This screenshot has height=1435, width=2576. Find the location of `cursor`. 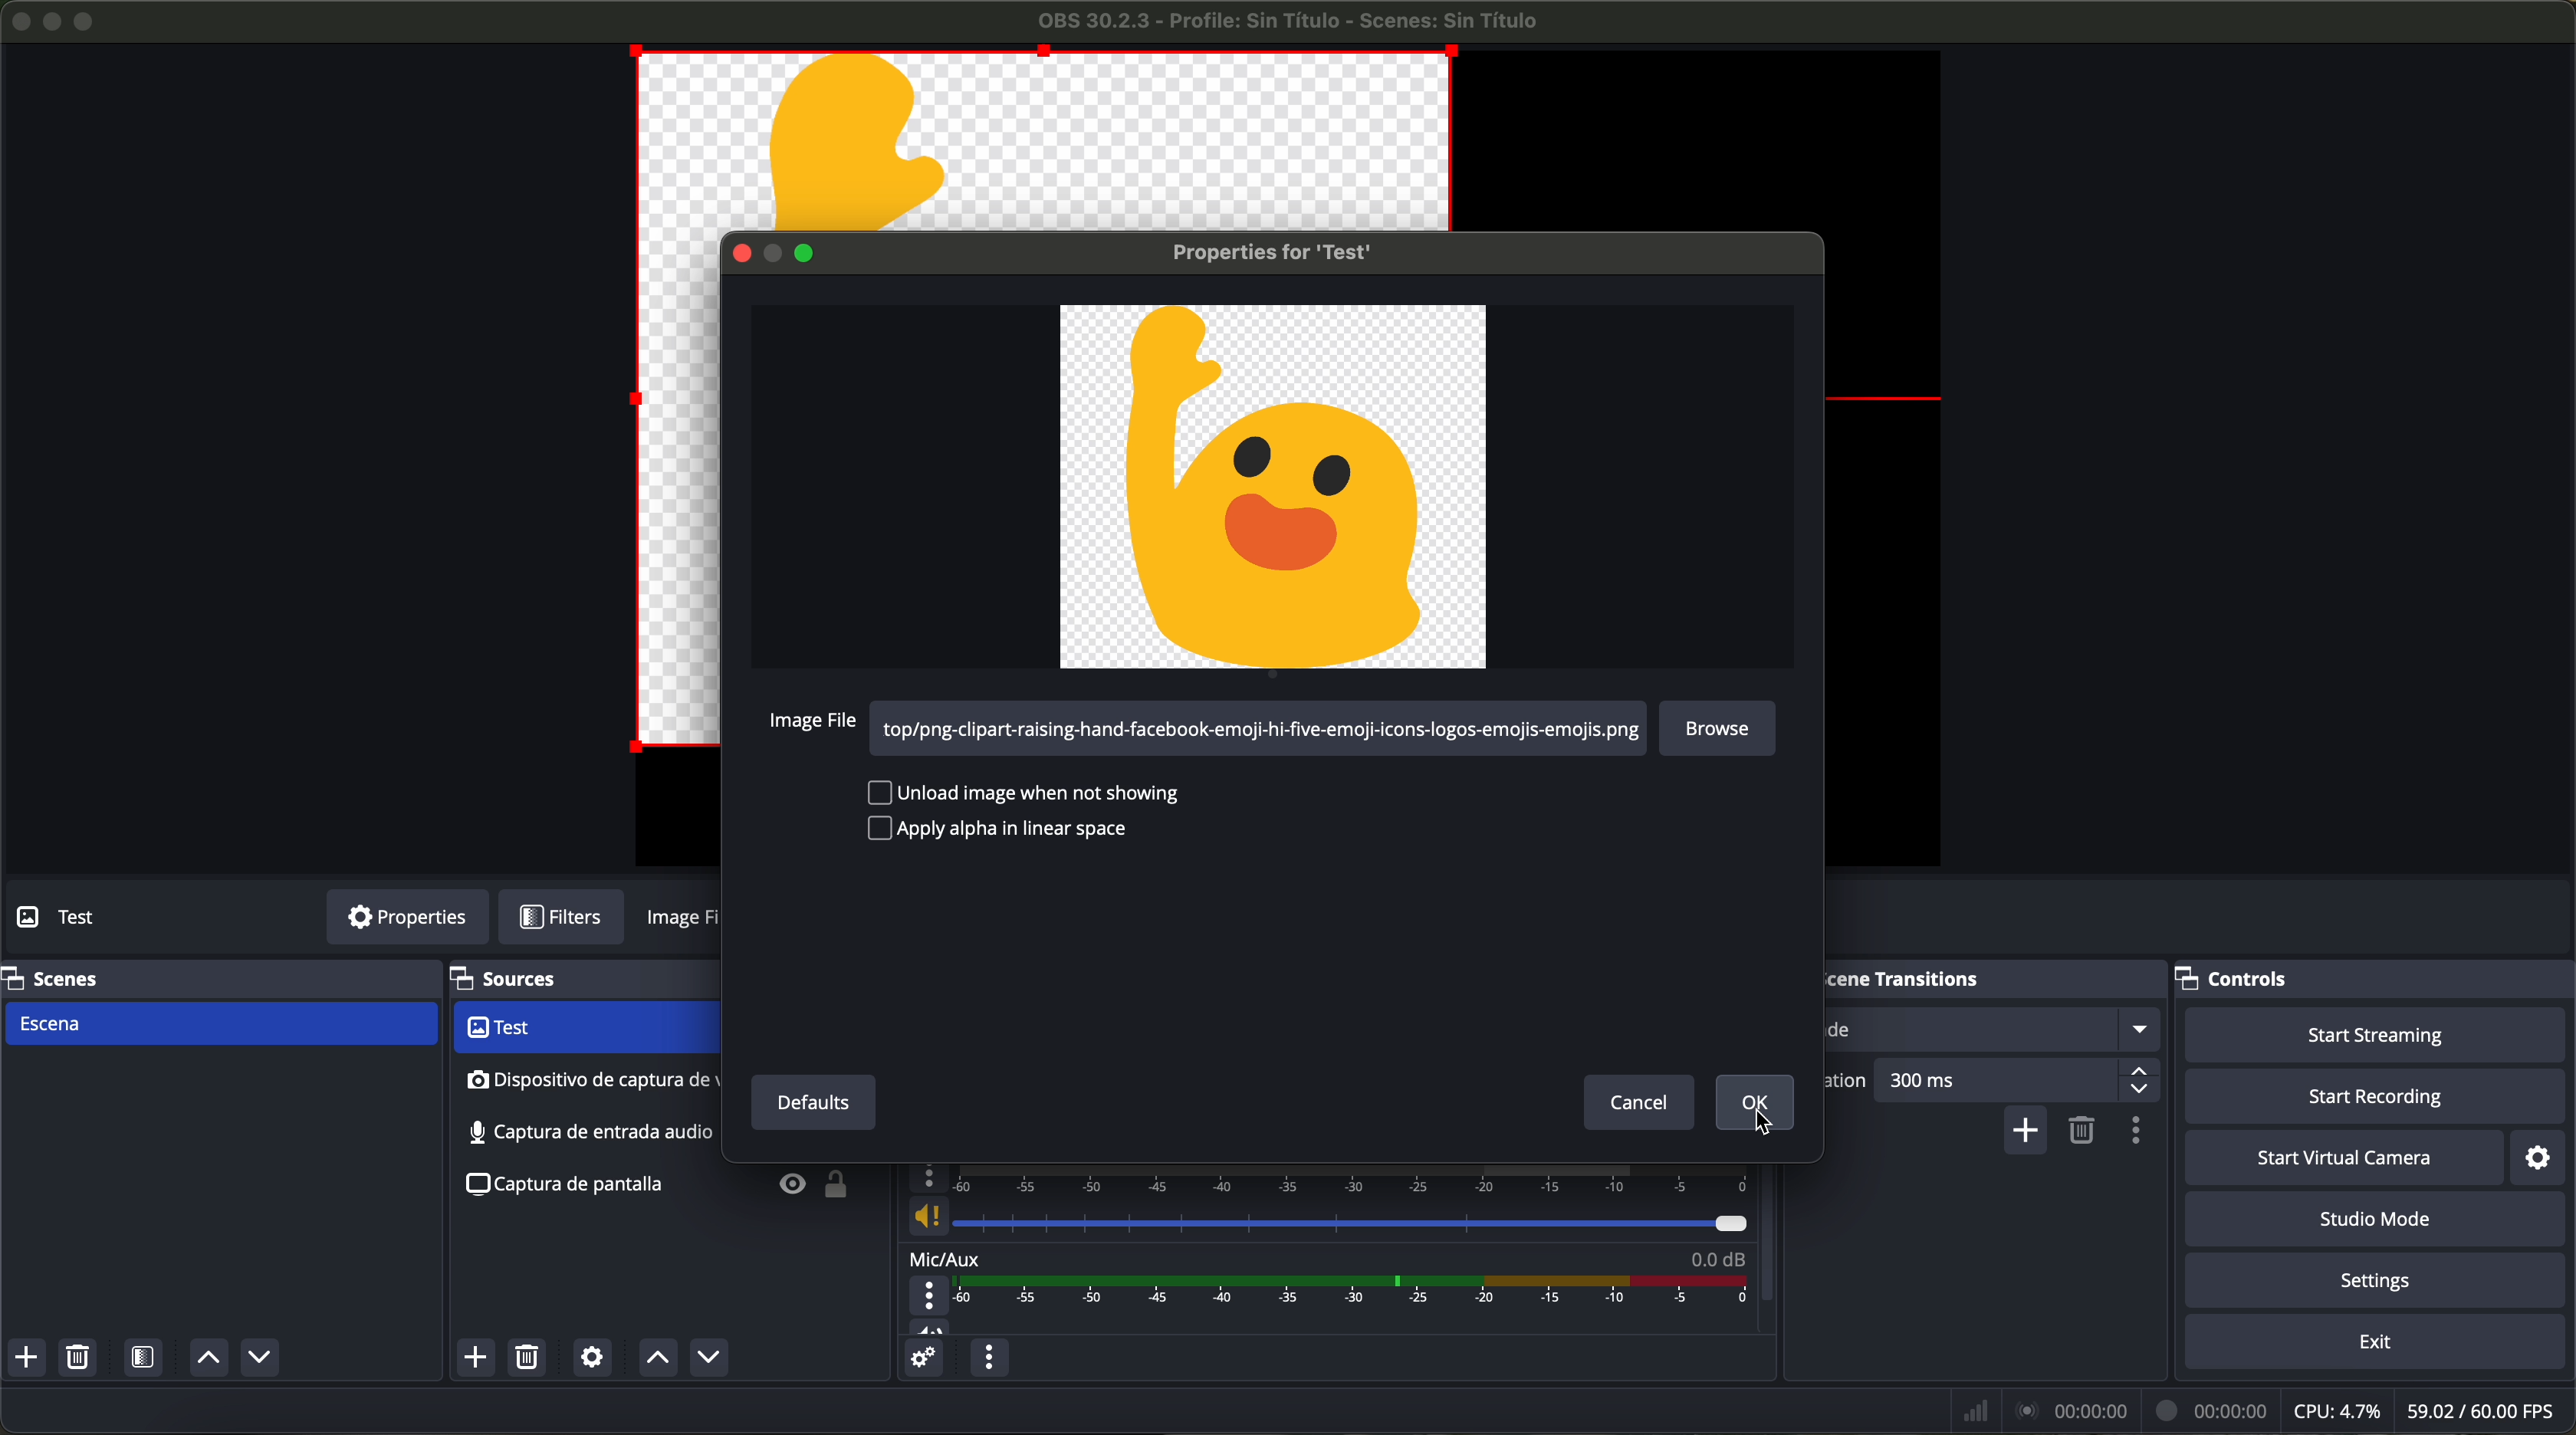

cursor is located at coordinates (1764, 1126).